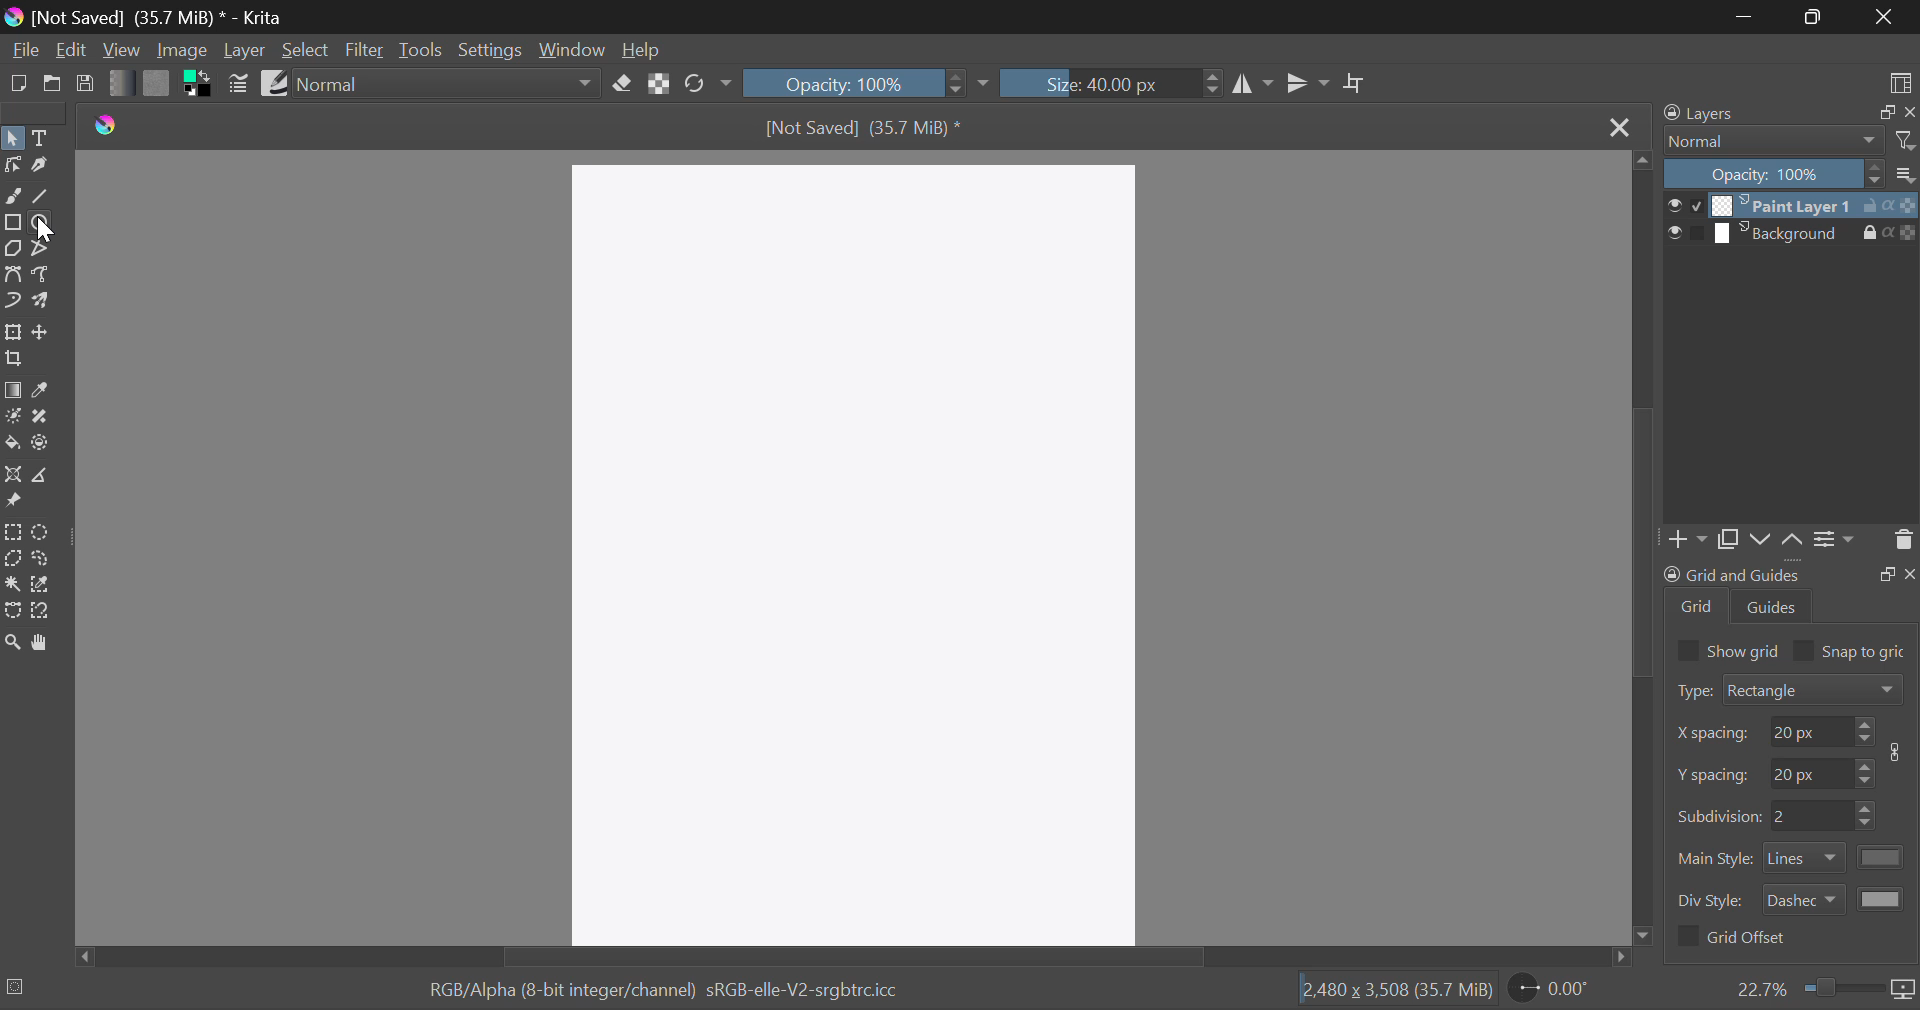  What do you see at coordinates (14, 196) in the screenshot?
I see `Freehand` at bounding box center [14, 196].